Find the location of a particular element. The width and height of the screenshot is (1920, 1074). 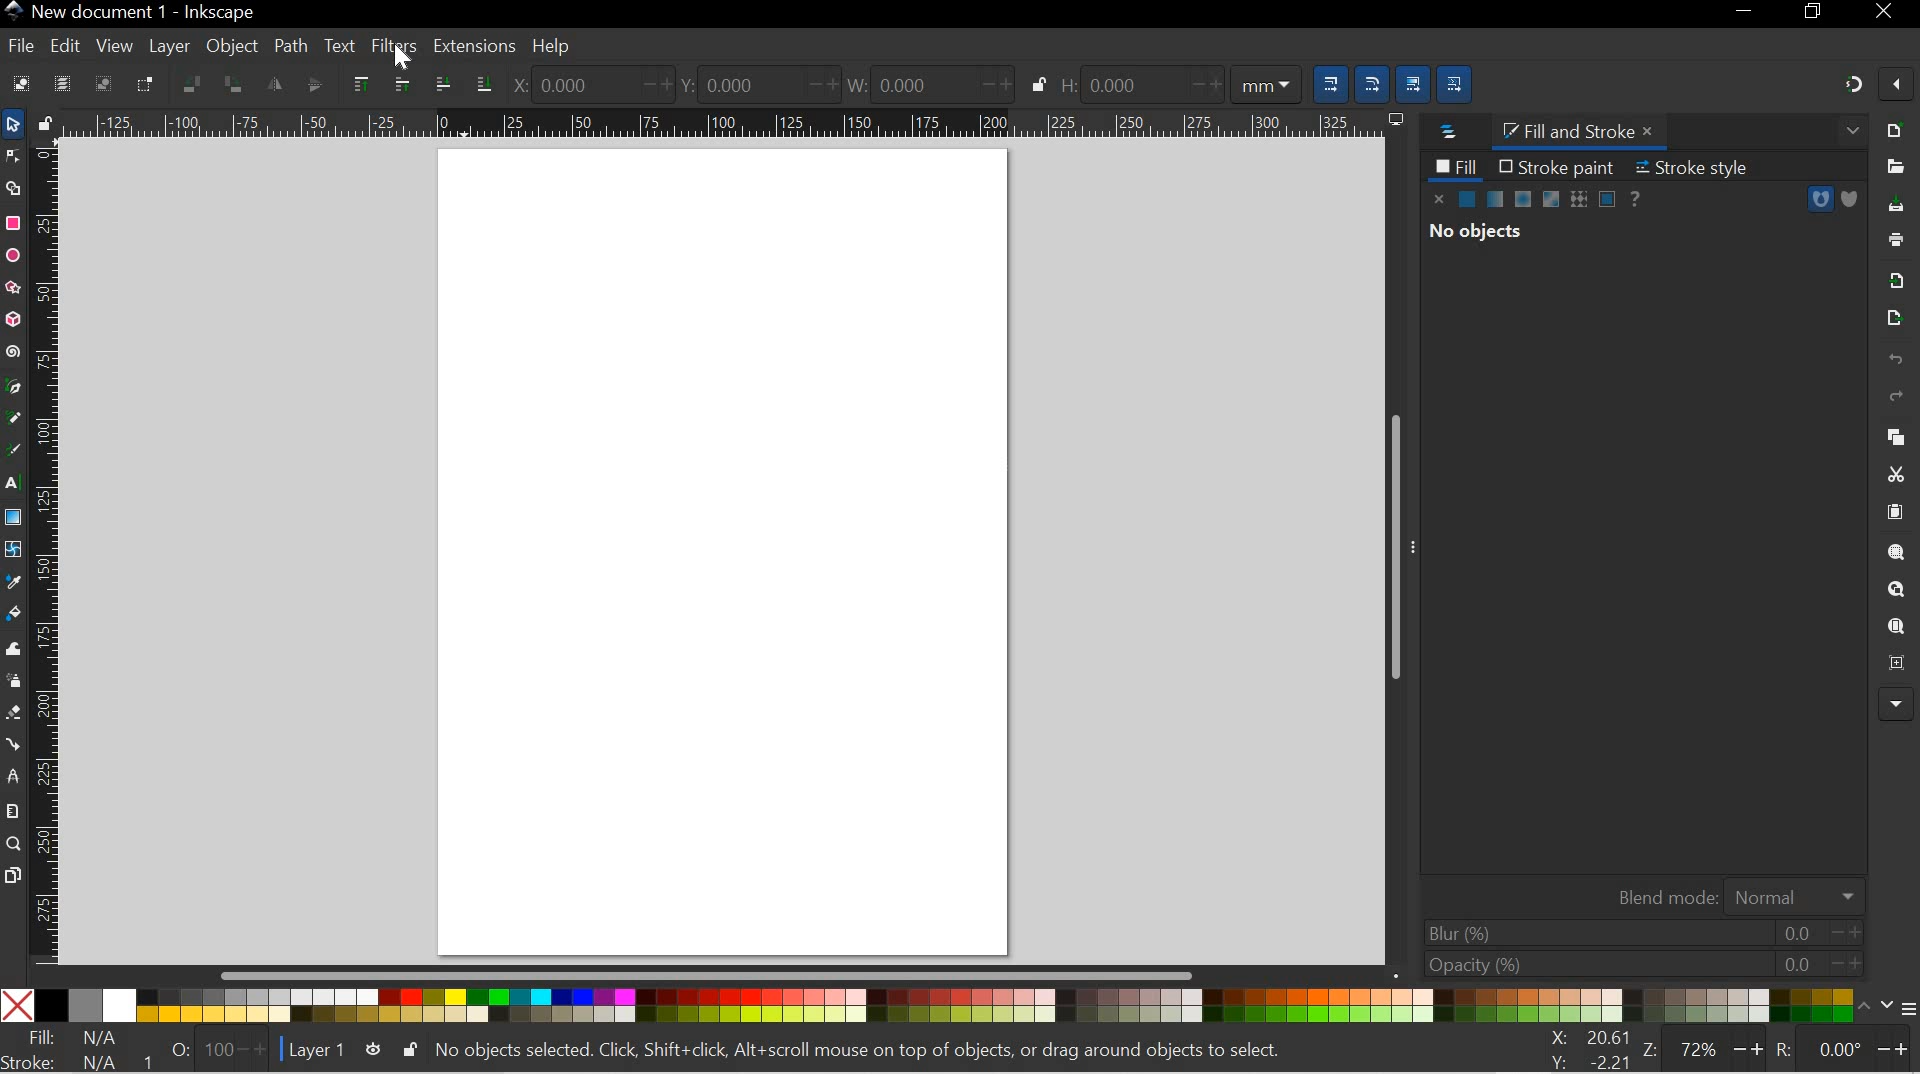

TOGGLE LOCK is located at coordinates (44, 122).